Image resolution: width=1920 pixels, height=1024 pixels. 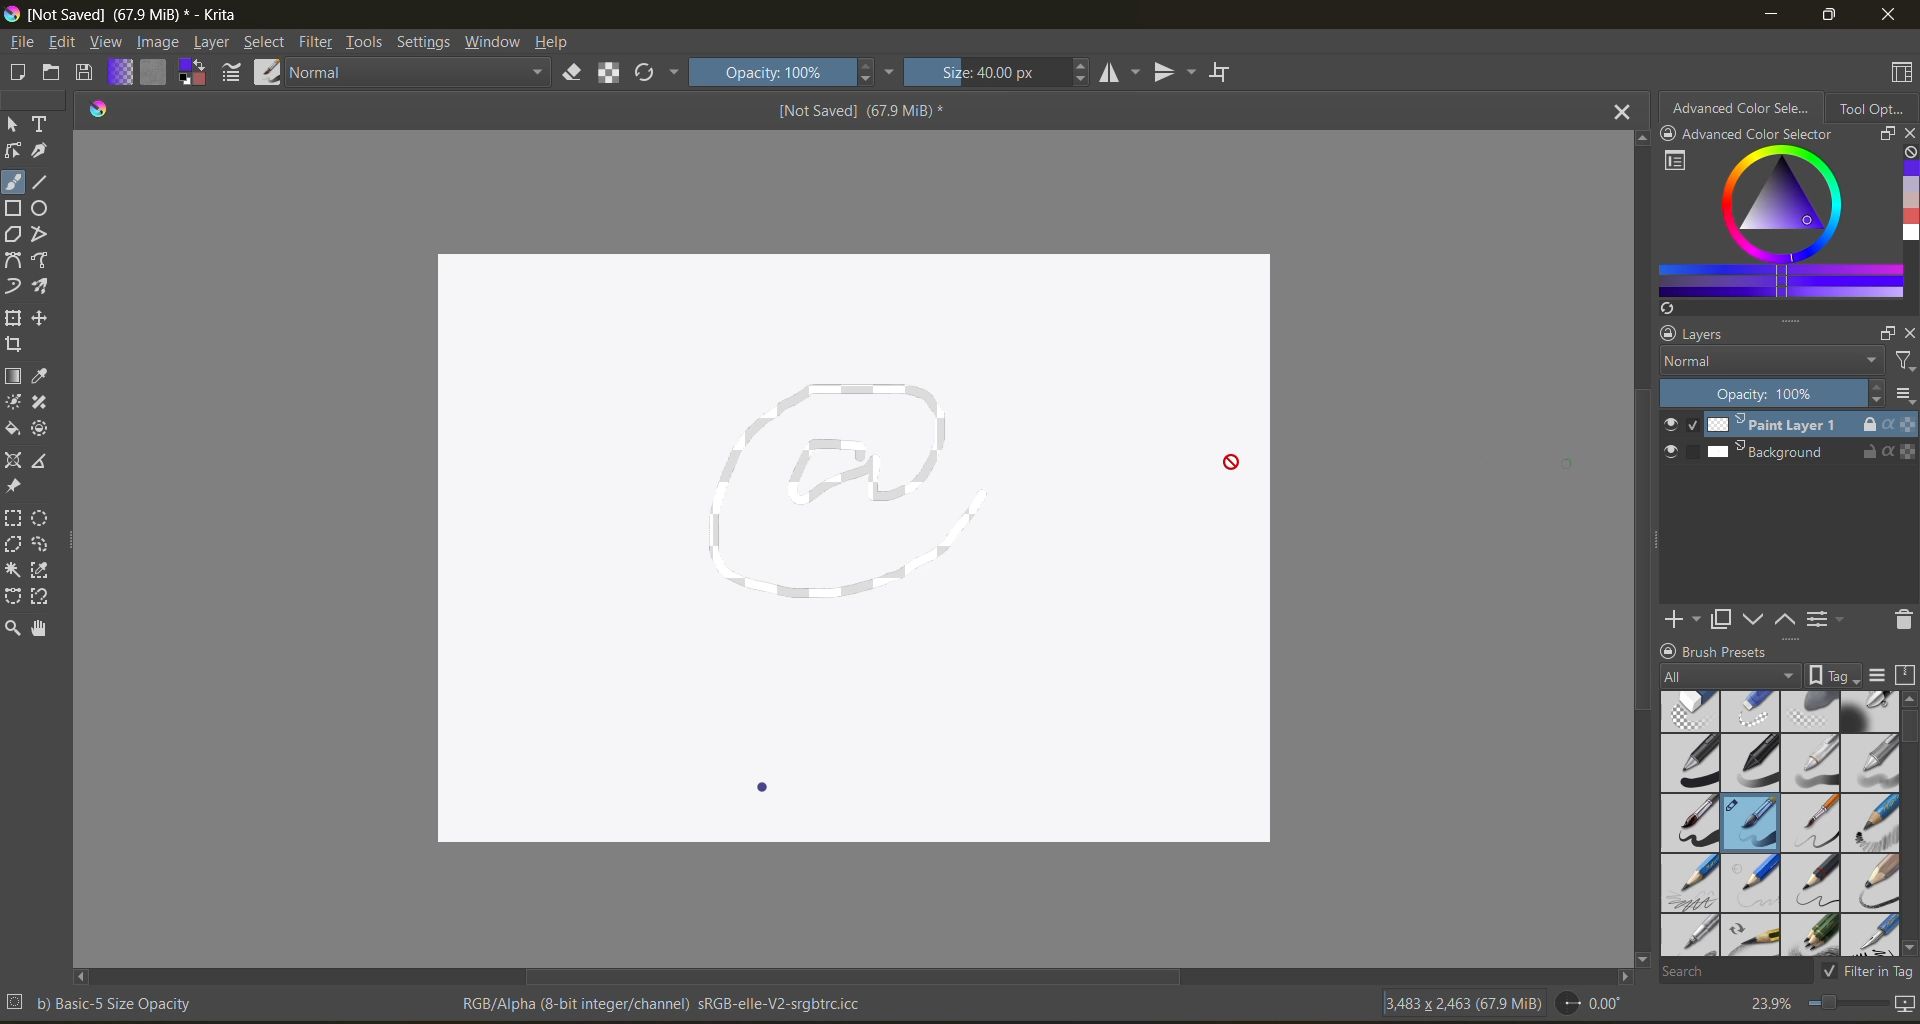 What do you see at coordinates (1908, 731) in the screenshot?
I see `vertical scroll bar` at bounding box center [1908, 731].